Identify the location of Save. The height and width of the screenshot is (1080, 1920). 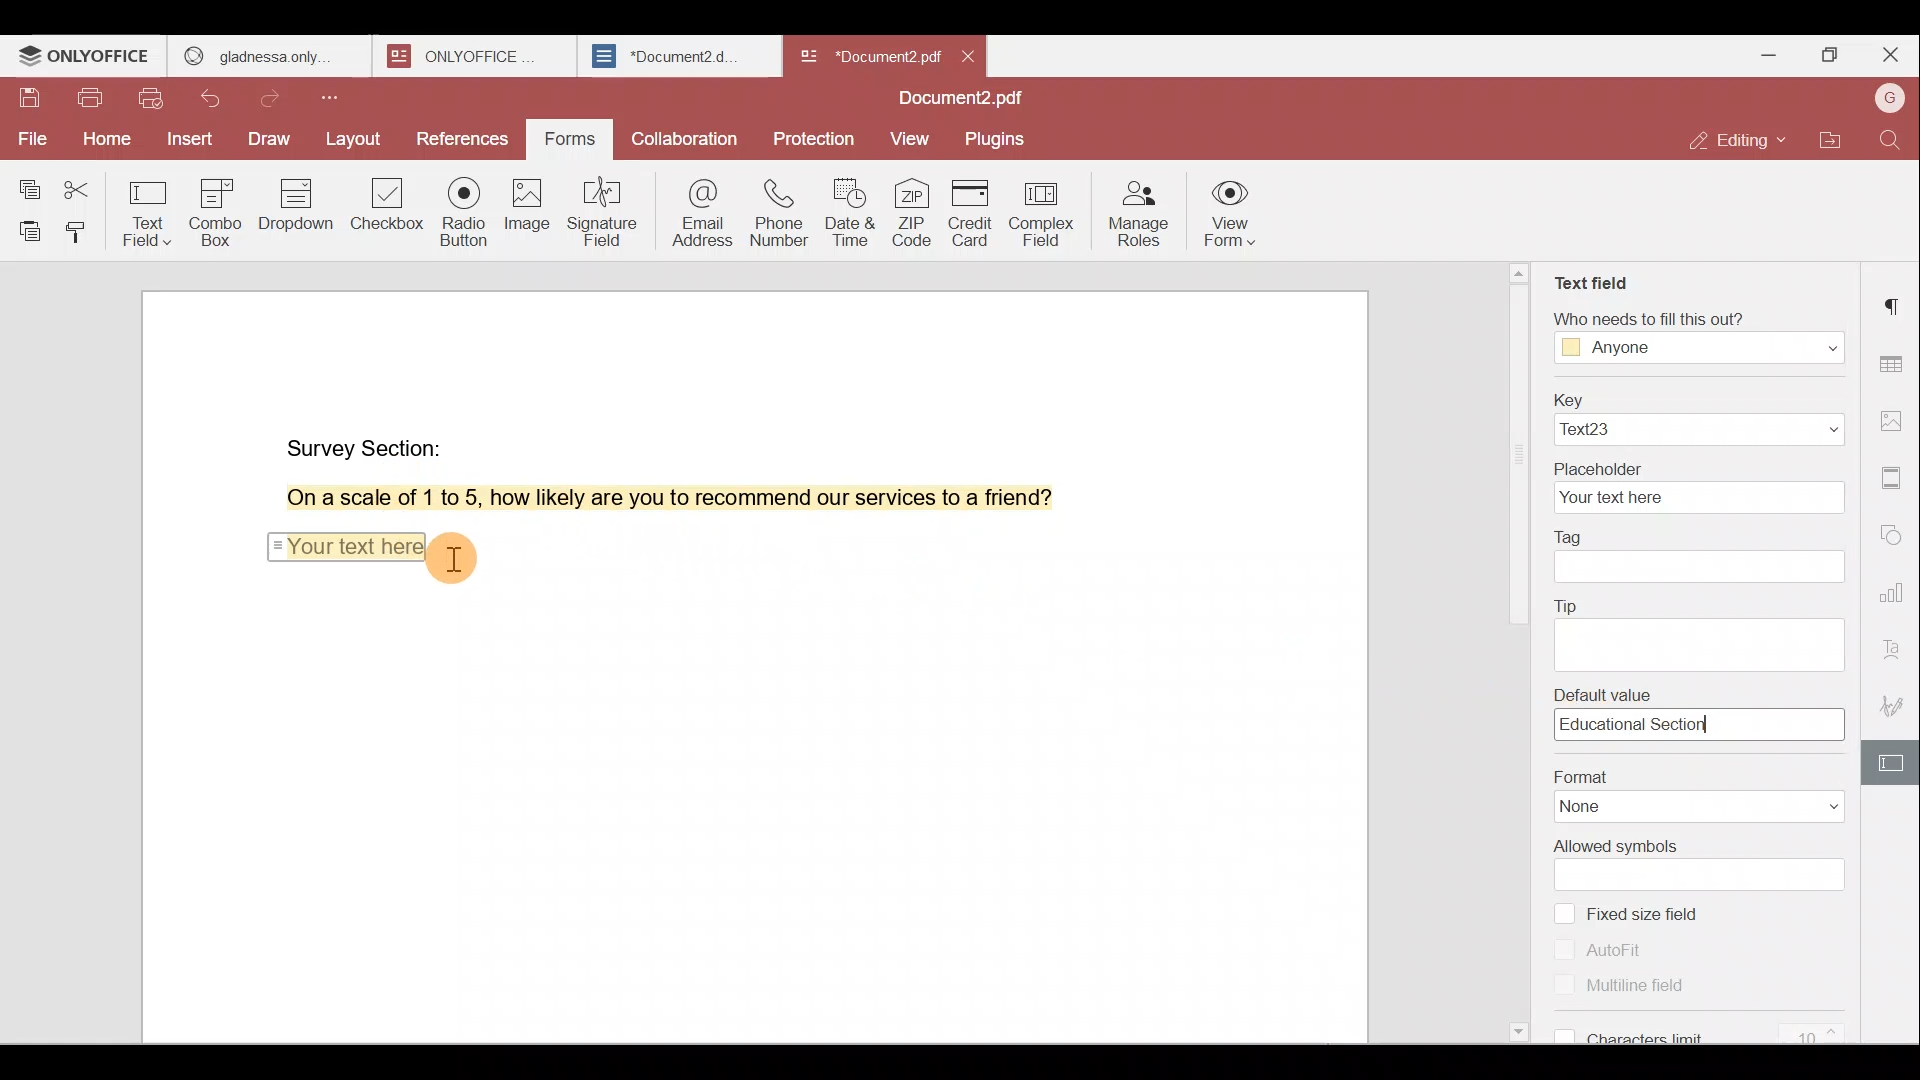
(29, 103).